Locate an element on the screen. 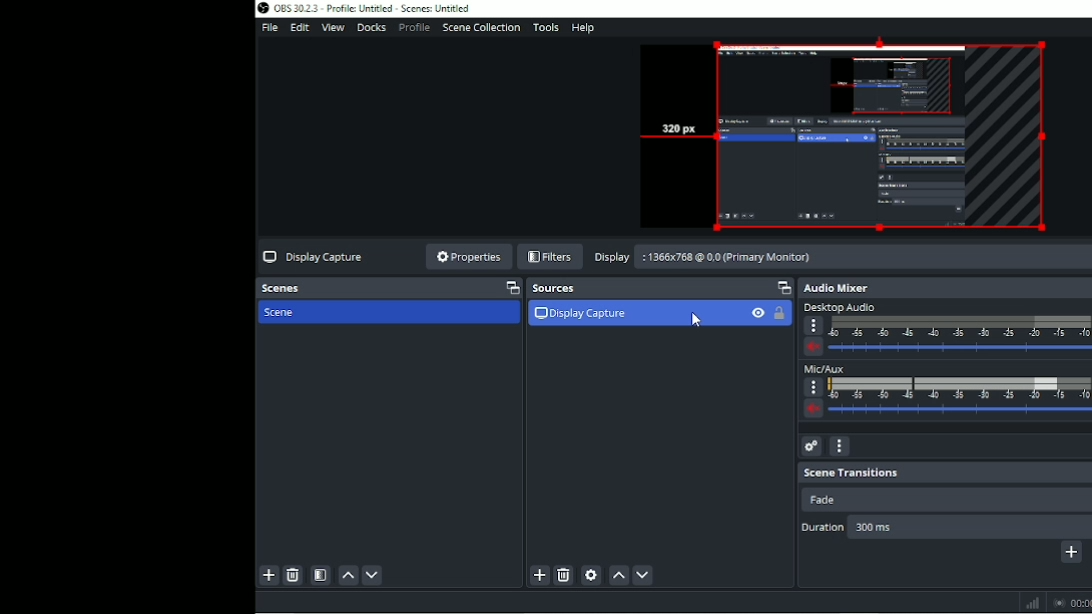  Open source properties is located at coordinates (591, 575).